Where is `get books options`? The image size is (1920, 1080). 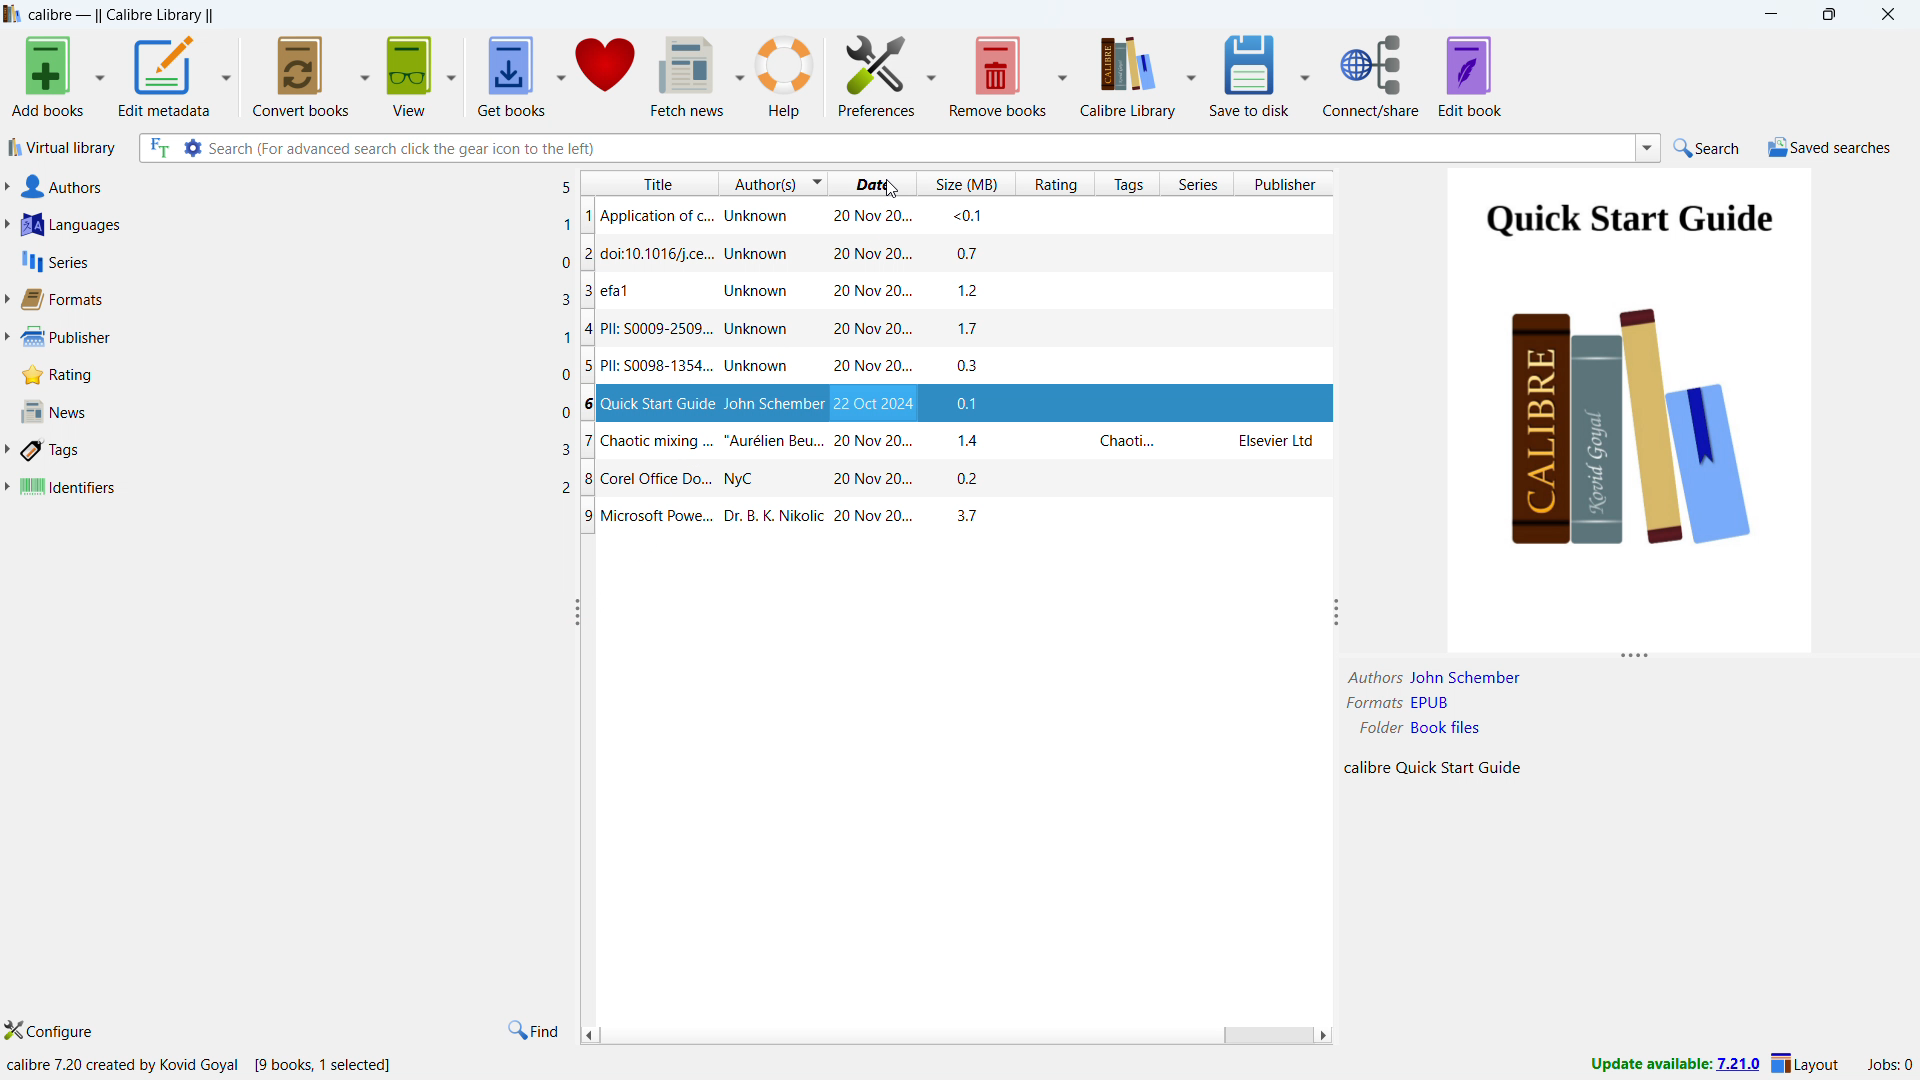
get books options is located at coordinates (561, 73).